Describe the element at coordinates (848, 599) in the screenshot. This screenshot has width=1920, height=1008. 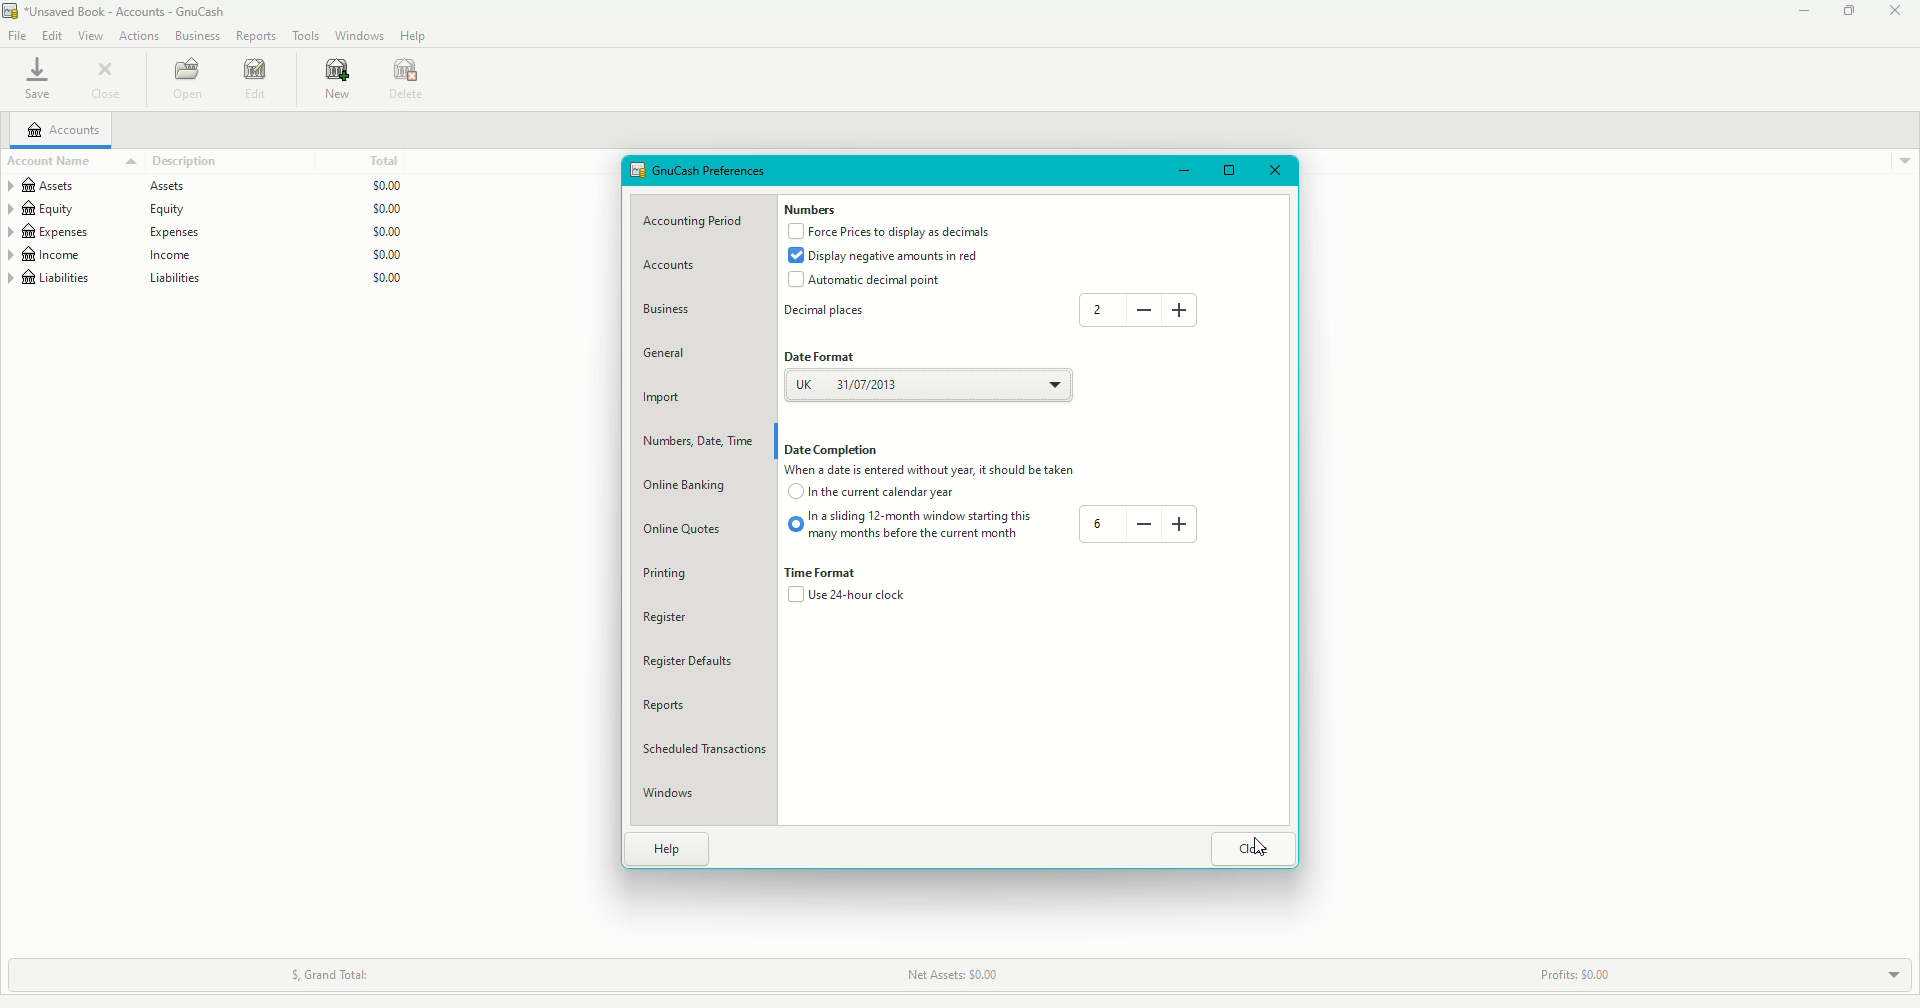
I see `24 hour clock` at that location.